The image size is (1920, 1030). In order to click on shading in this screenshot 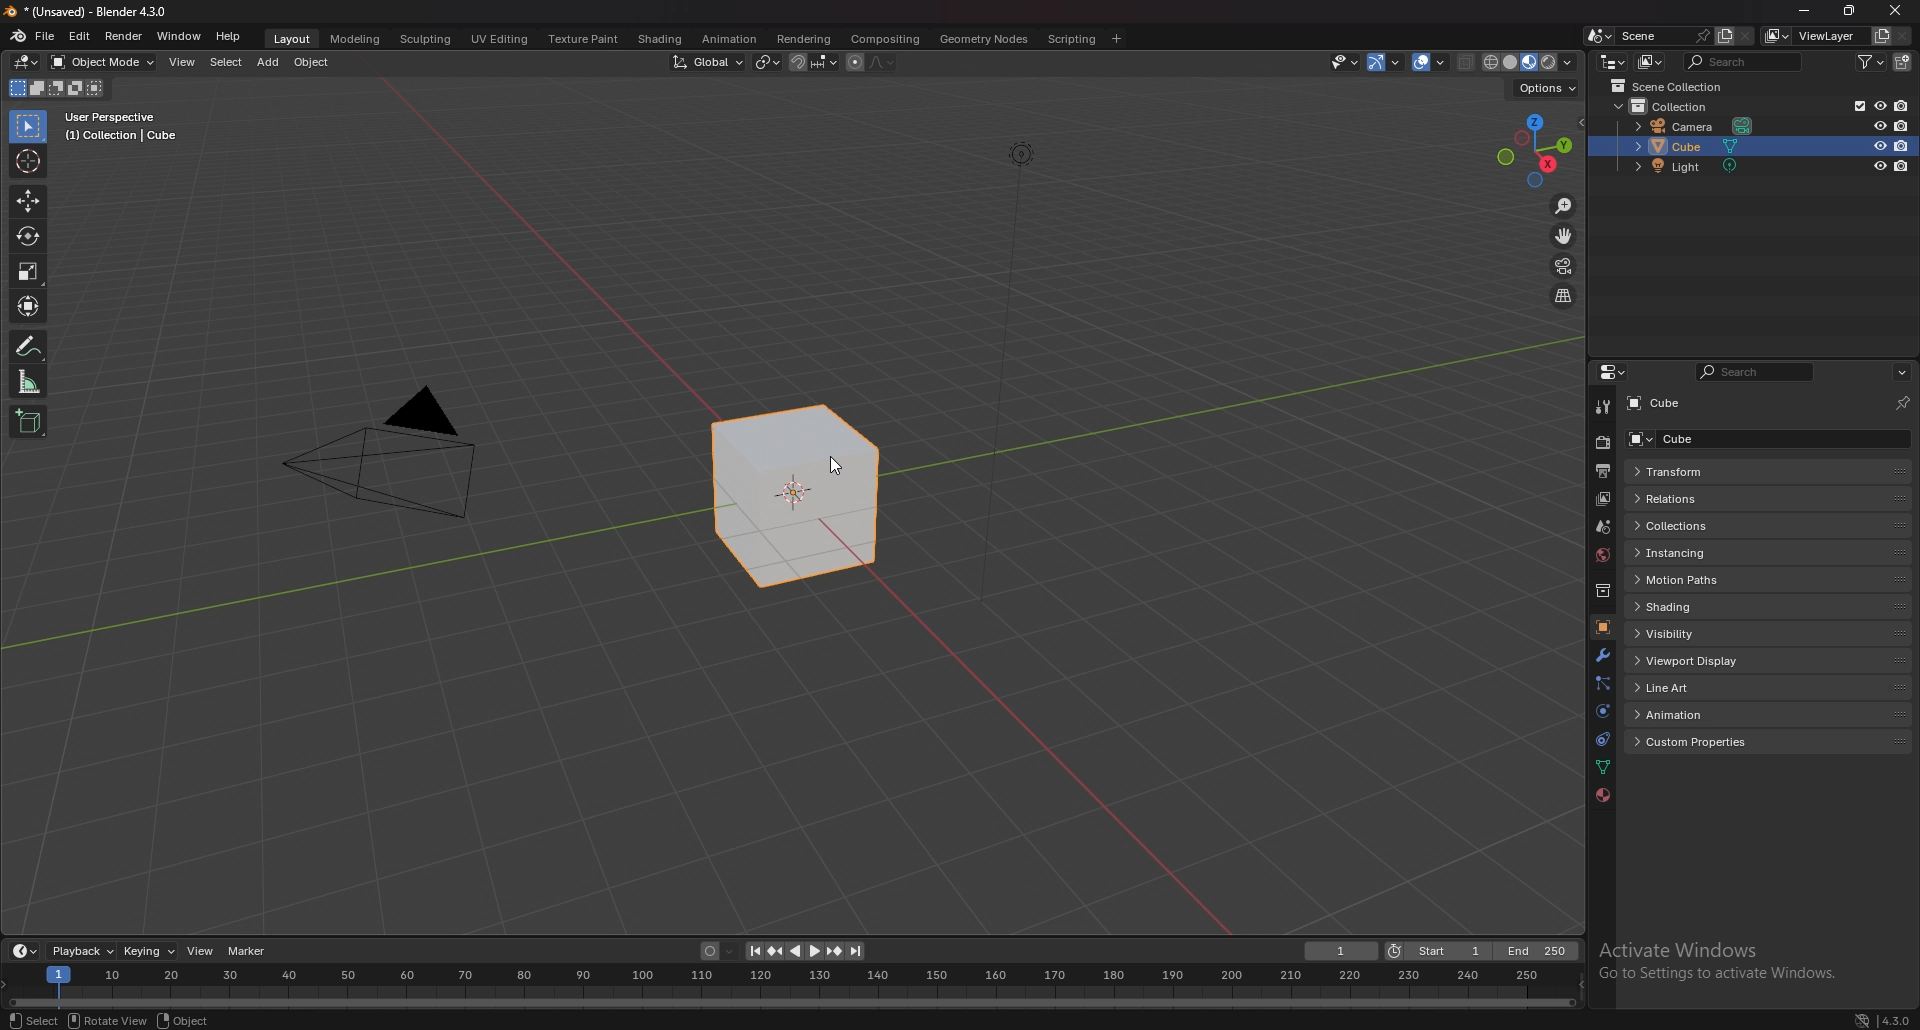, I will do `click(1694, 607)`.